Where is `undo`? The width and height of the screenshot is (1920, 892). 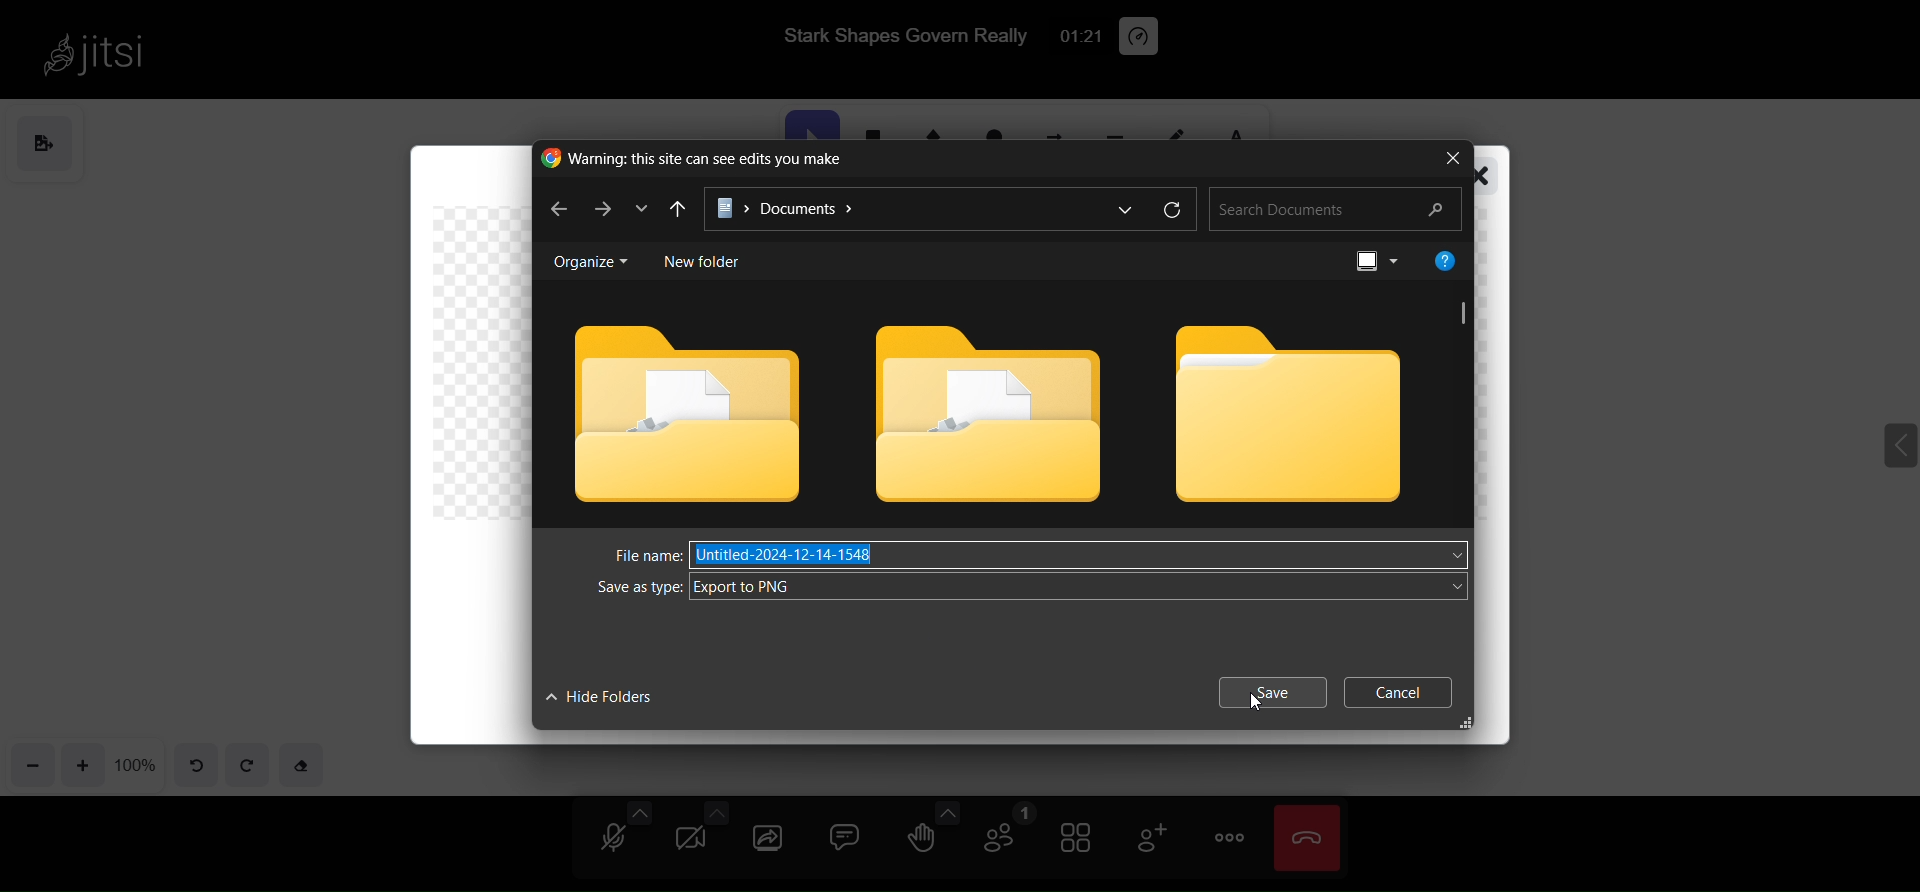 undo is located at coordinates (193, 764).